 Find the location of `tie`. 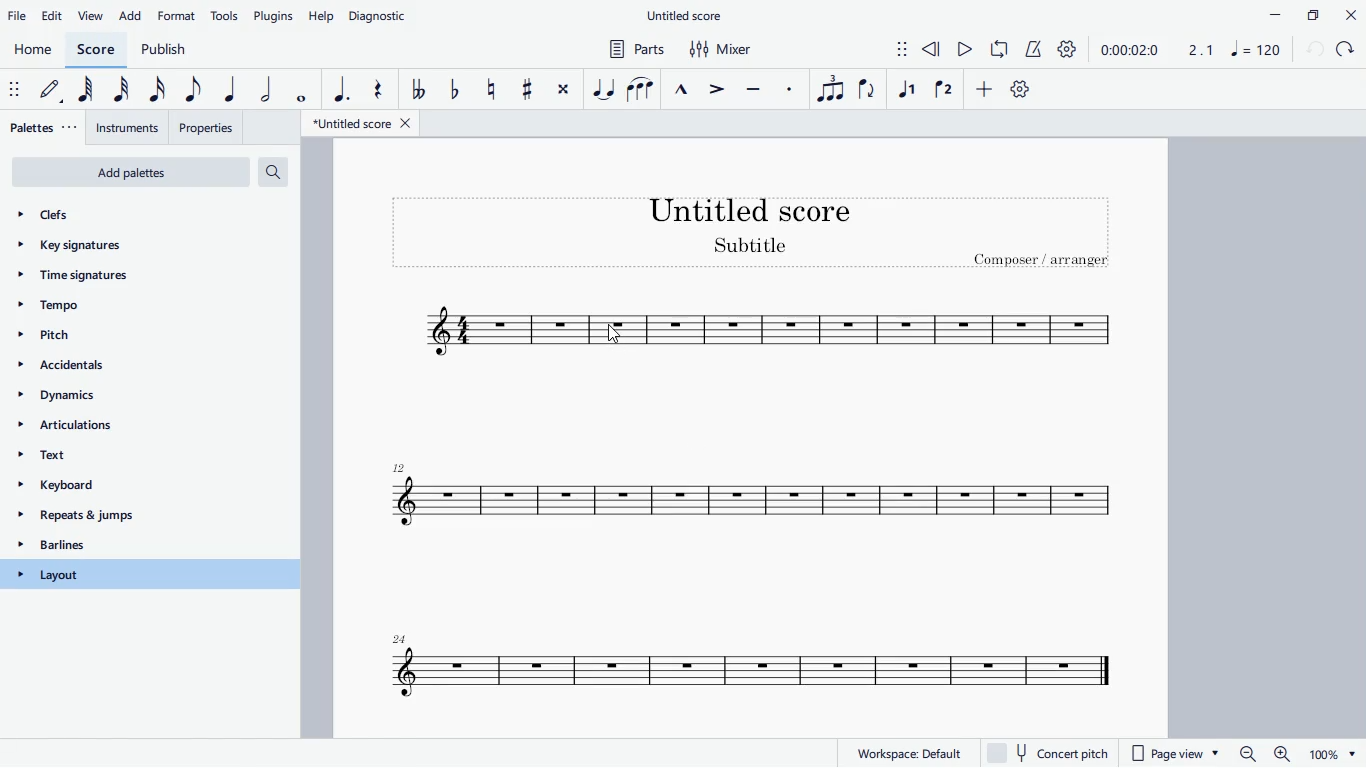

tie is located at coordinates (603, 88).